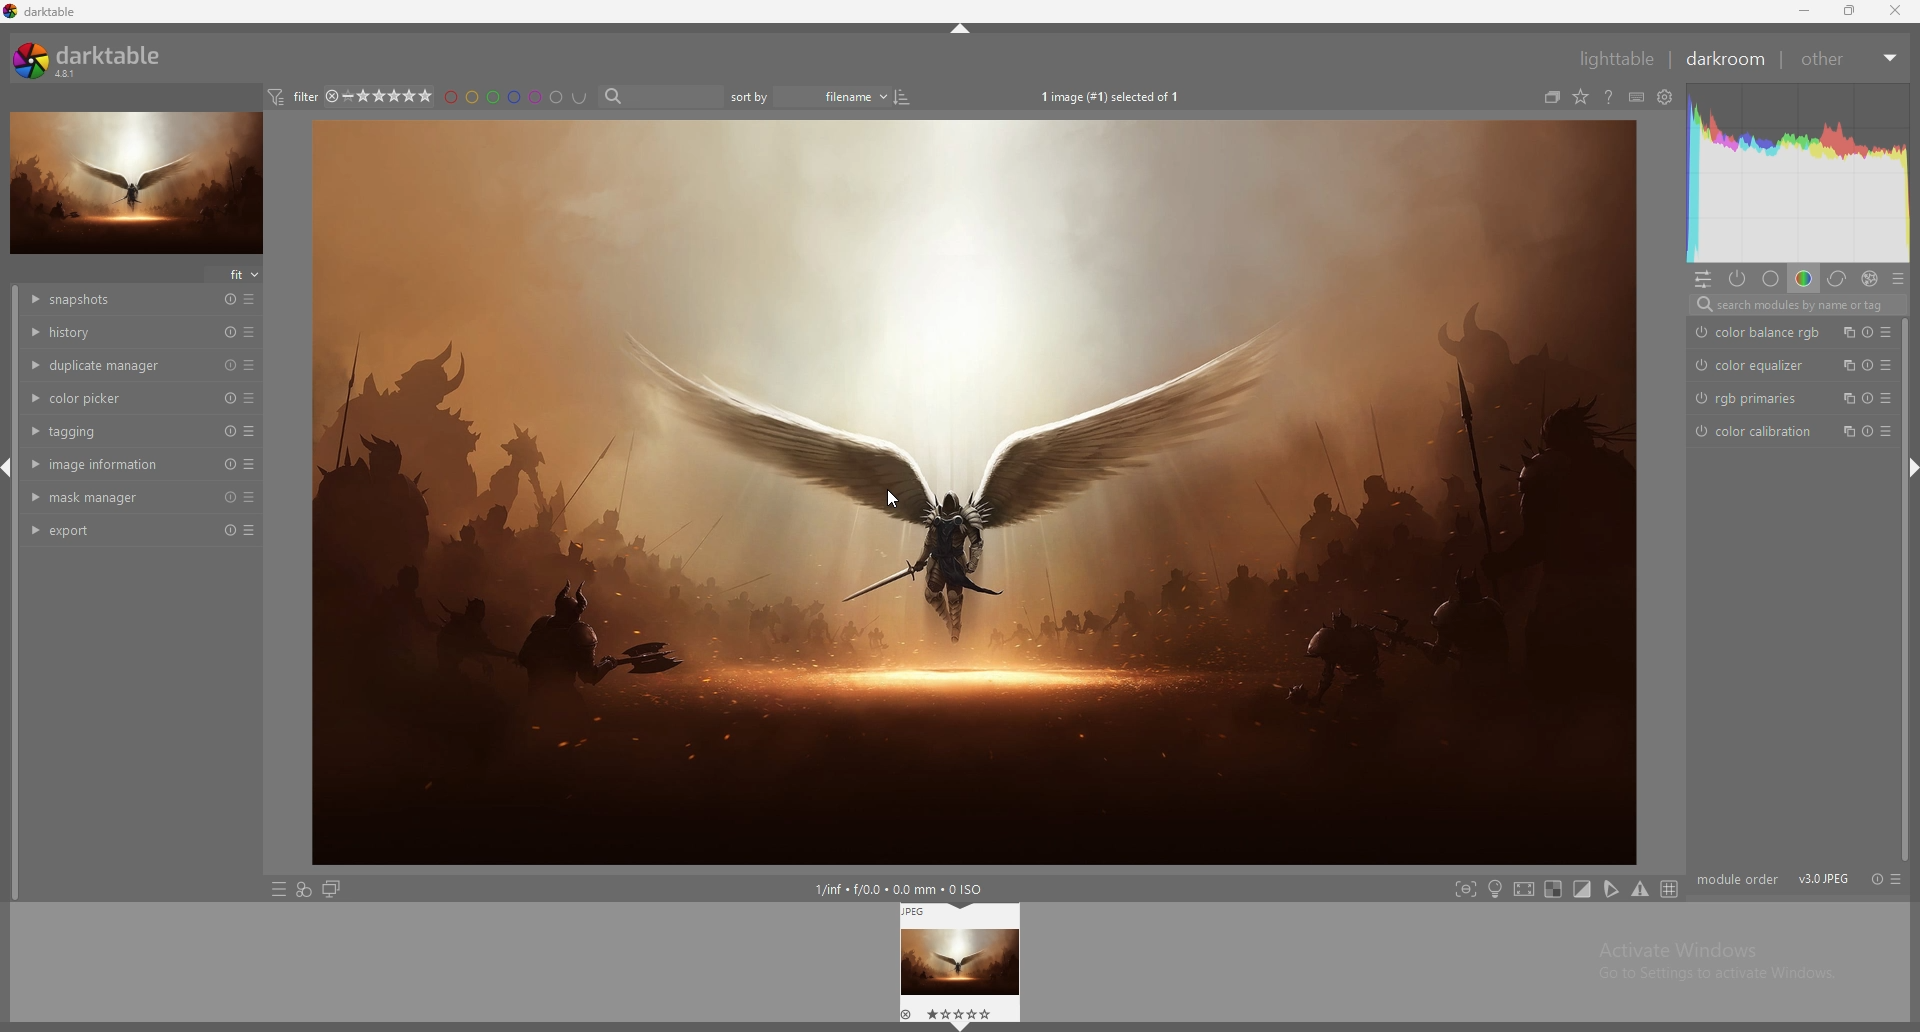 This screenshot has height=1032, width=1920. Describe the element at coordinates (835, 96) in the screenshot. I see `filename` at that location.